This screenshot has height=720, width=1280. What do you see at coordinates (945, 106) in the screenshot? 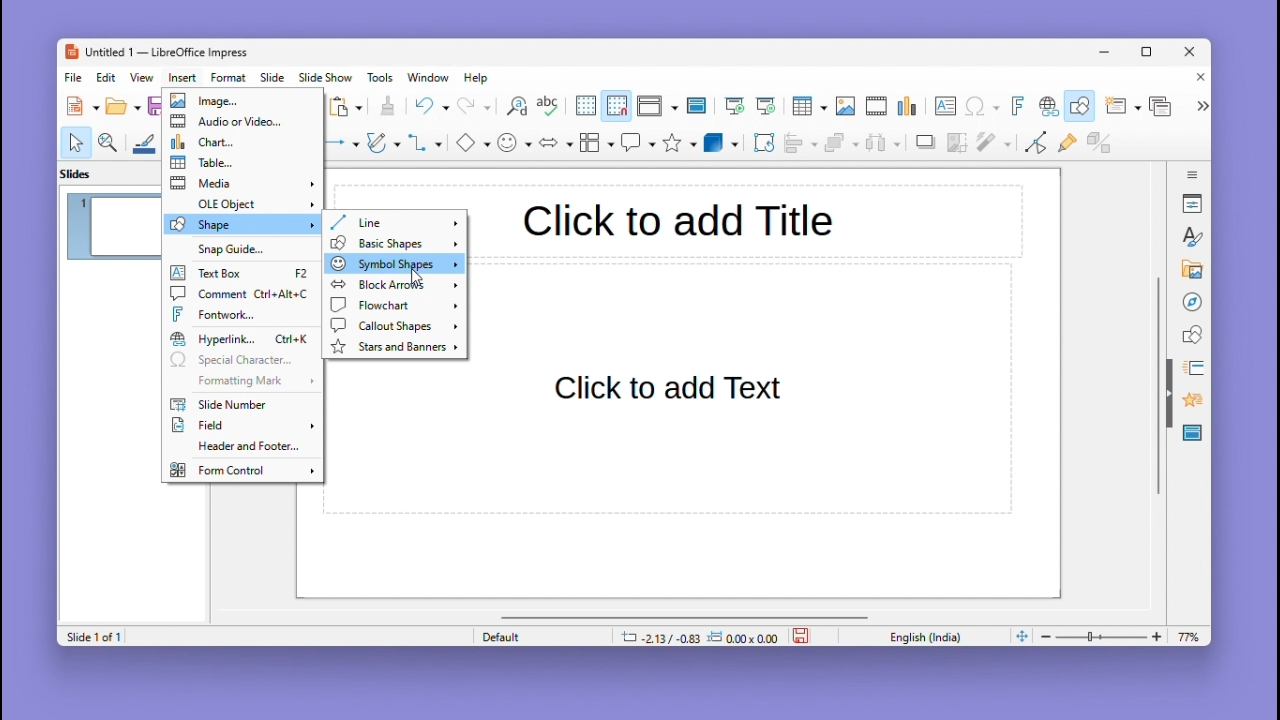
I see `Text box` at bounding box center [945, 106].